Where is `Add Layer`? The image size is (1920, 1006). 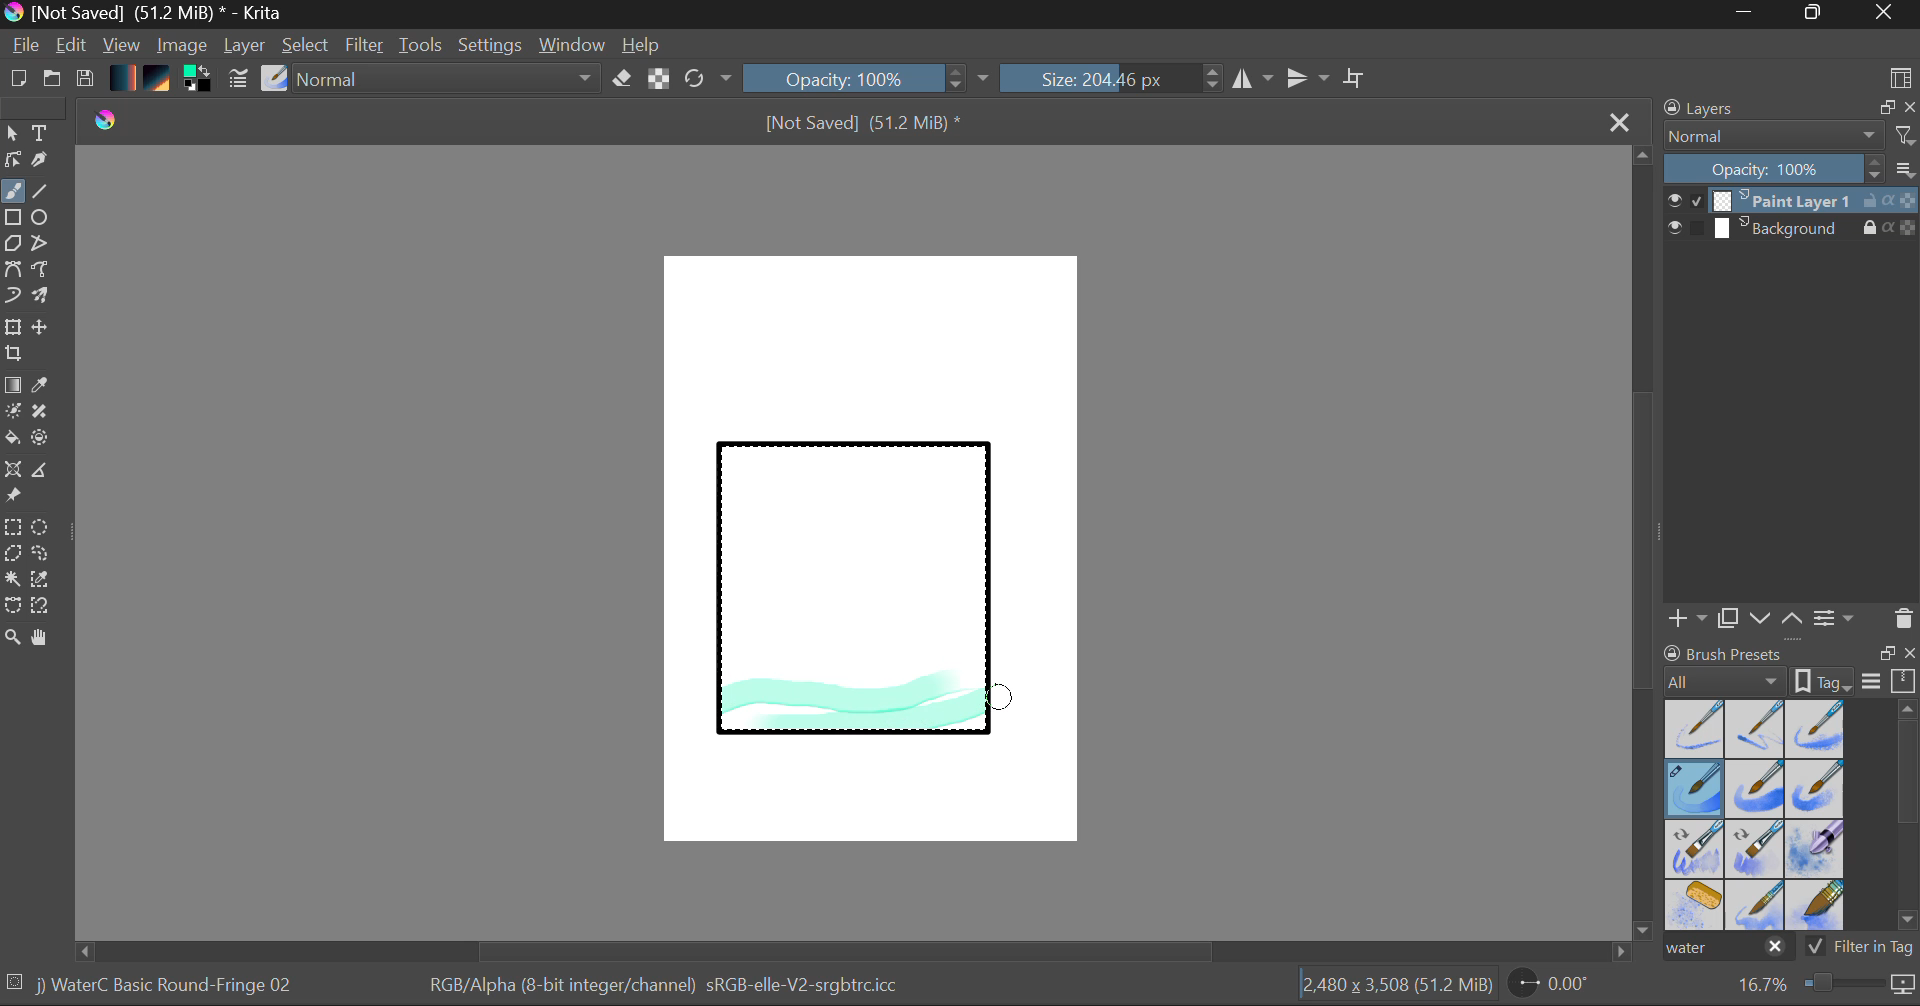
Add Layer is located at coordinates (1687, 618).